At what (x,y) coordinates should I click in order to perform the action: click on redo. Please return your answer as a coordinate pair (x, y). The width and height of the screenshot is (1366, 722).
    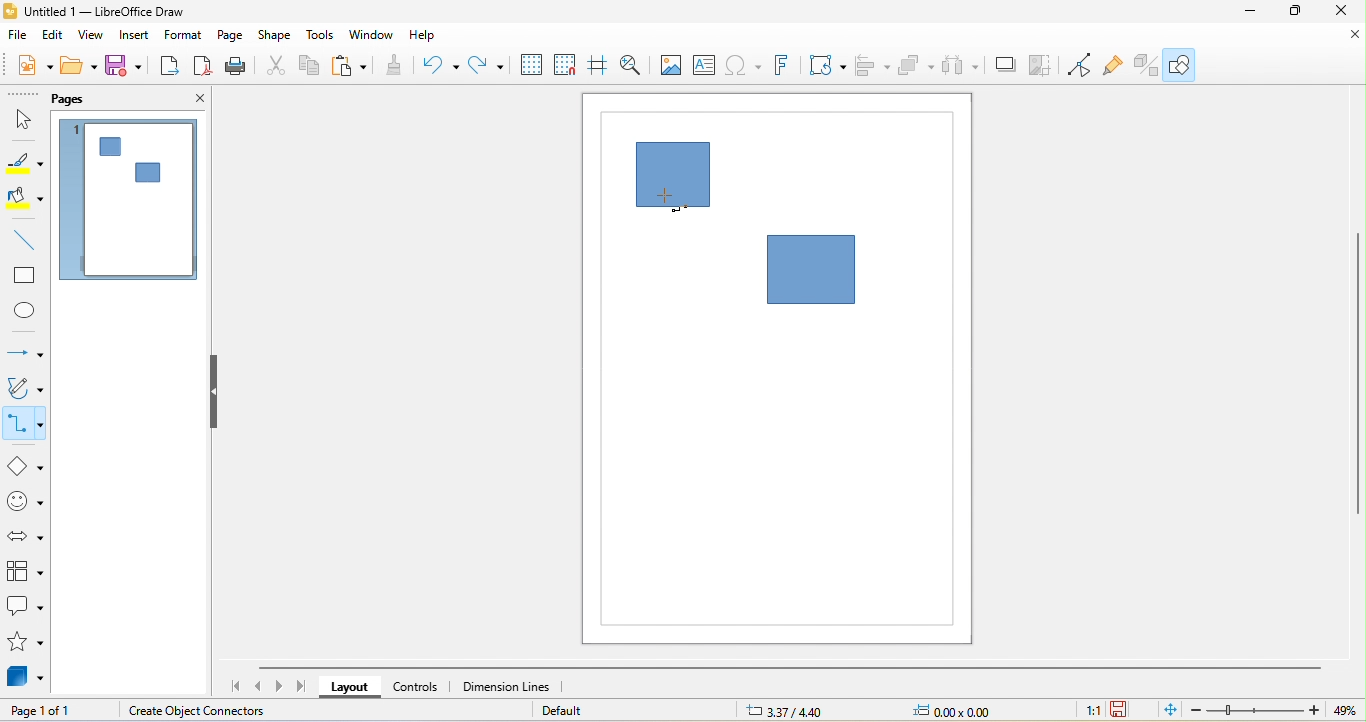
    Looking at the image, I should click on (487, 67).